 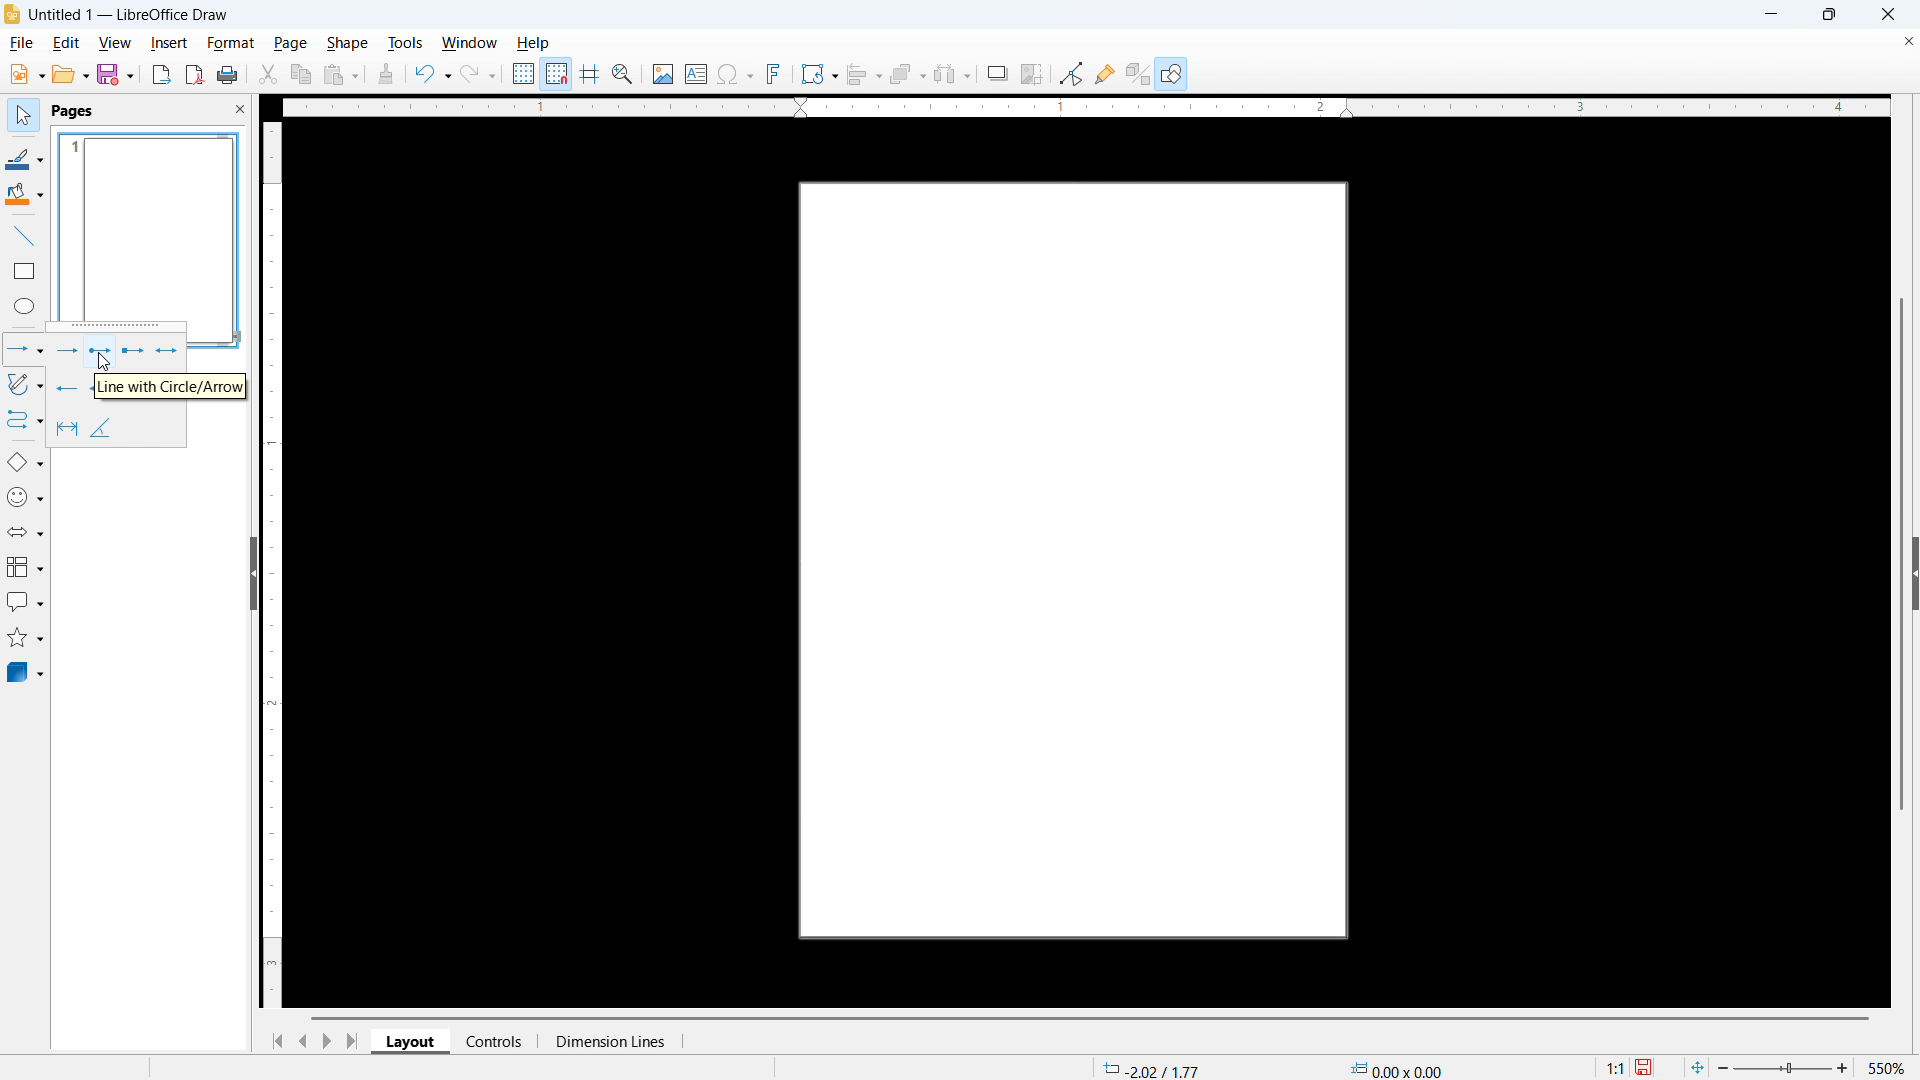 What do you see at coordinates (276, 1042) in the screenshot?
I see `Go to first page ` at bounding box center [276, 1042].